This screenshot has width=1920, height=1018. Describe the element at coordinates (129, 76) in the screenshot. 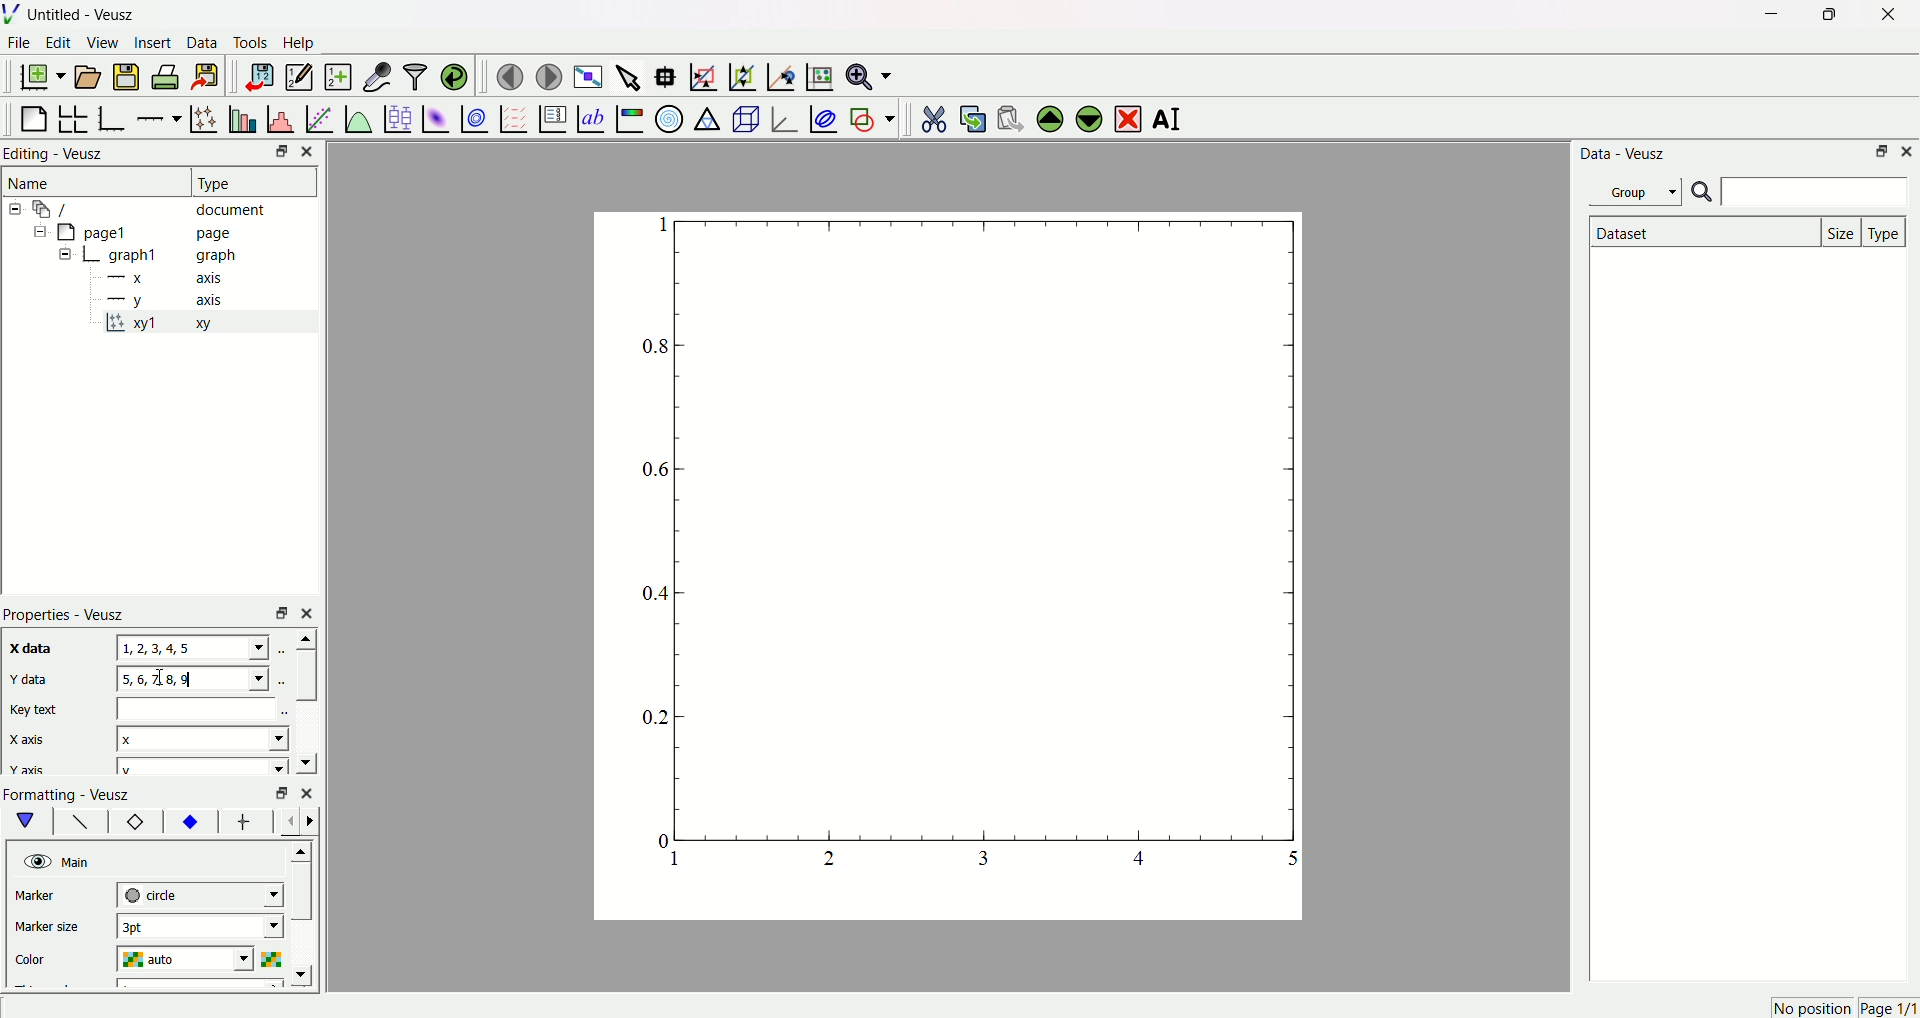

I see `save document` at that location.